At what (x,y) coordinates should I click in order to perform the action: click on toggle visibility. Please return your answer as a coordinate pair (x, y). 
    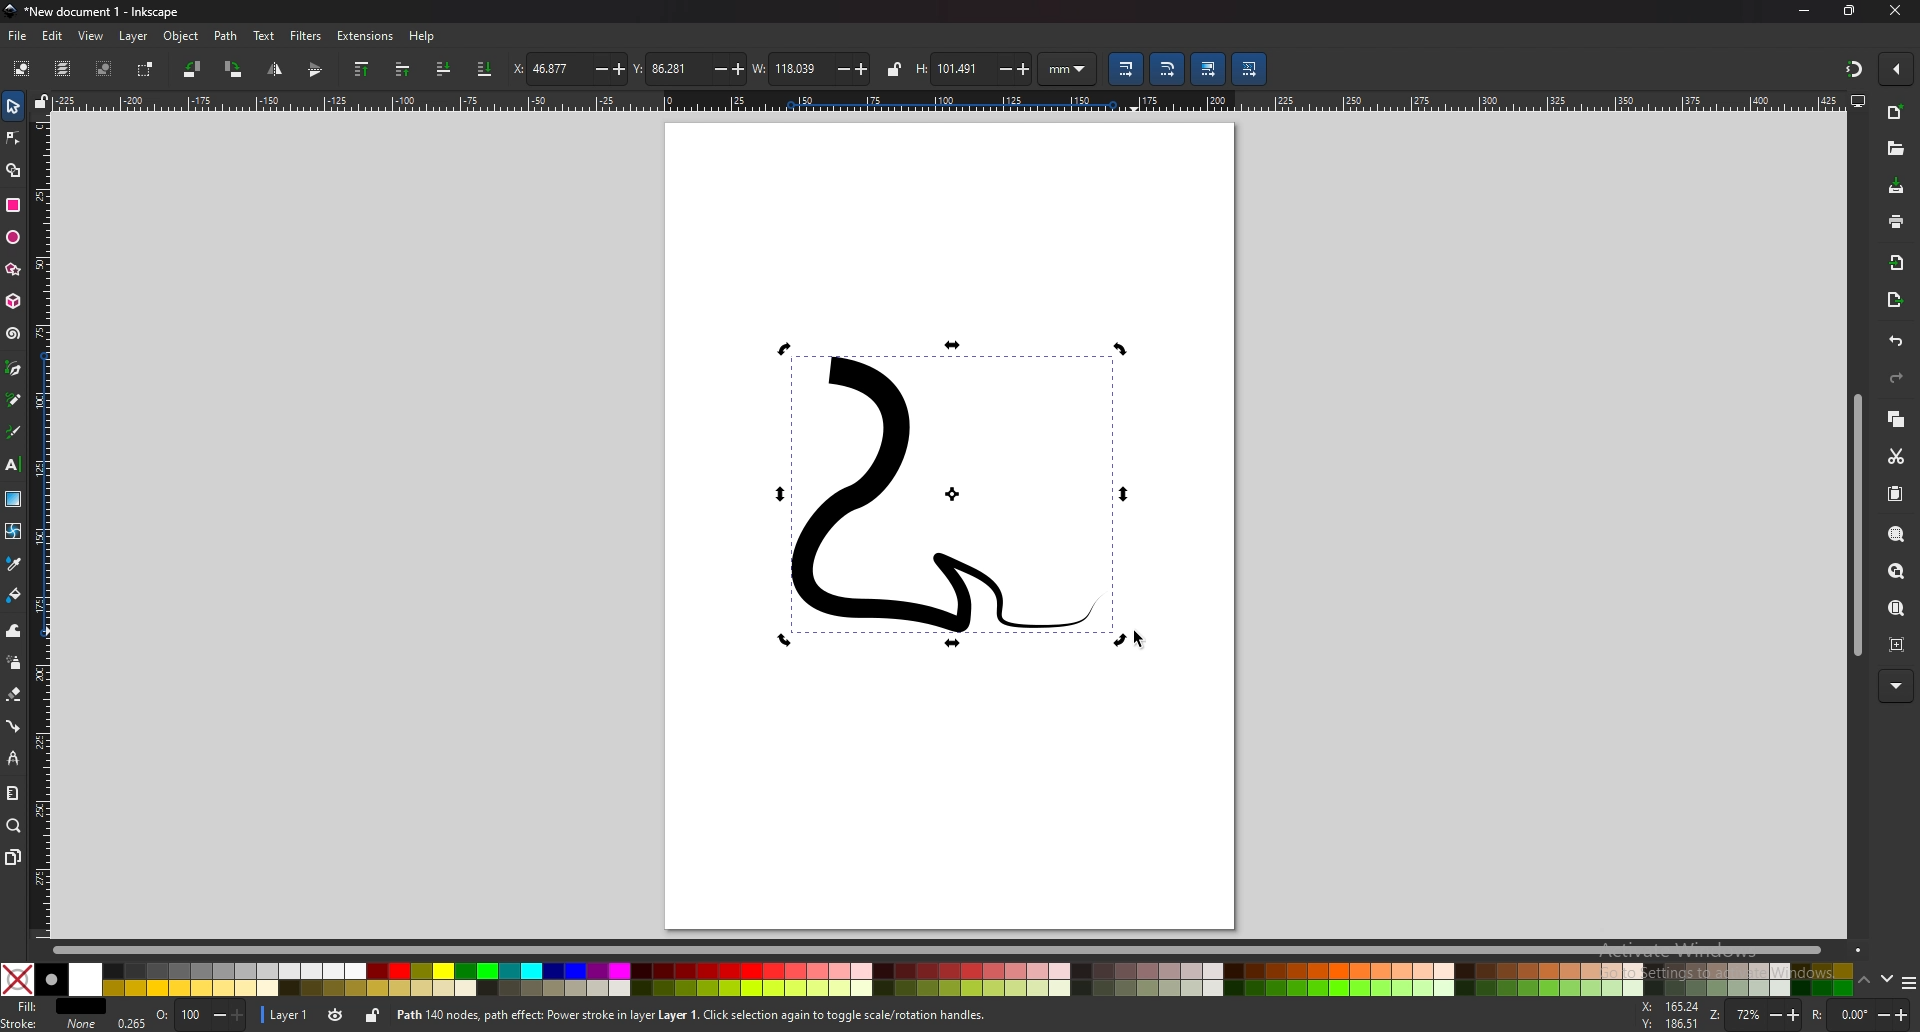
    Looking at the image, I should click on (337, 1015).